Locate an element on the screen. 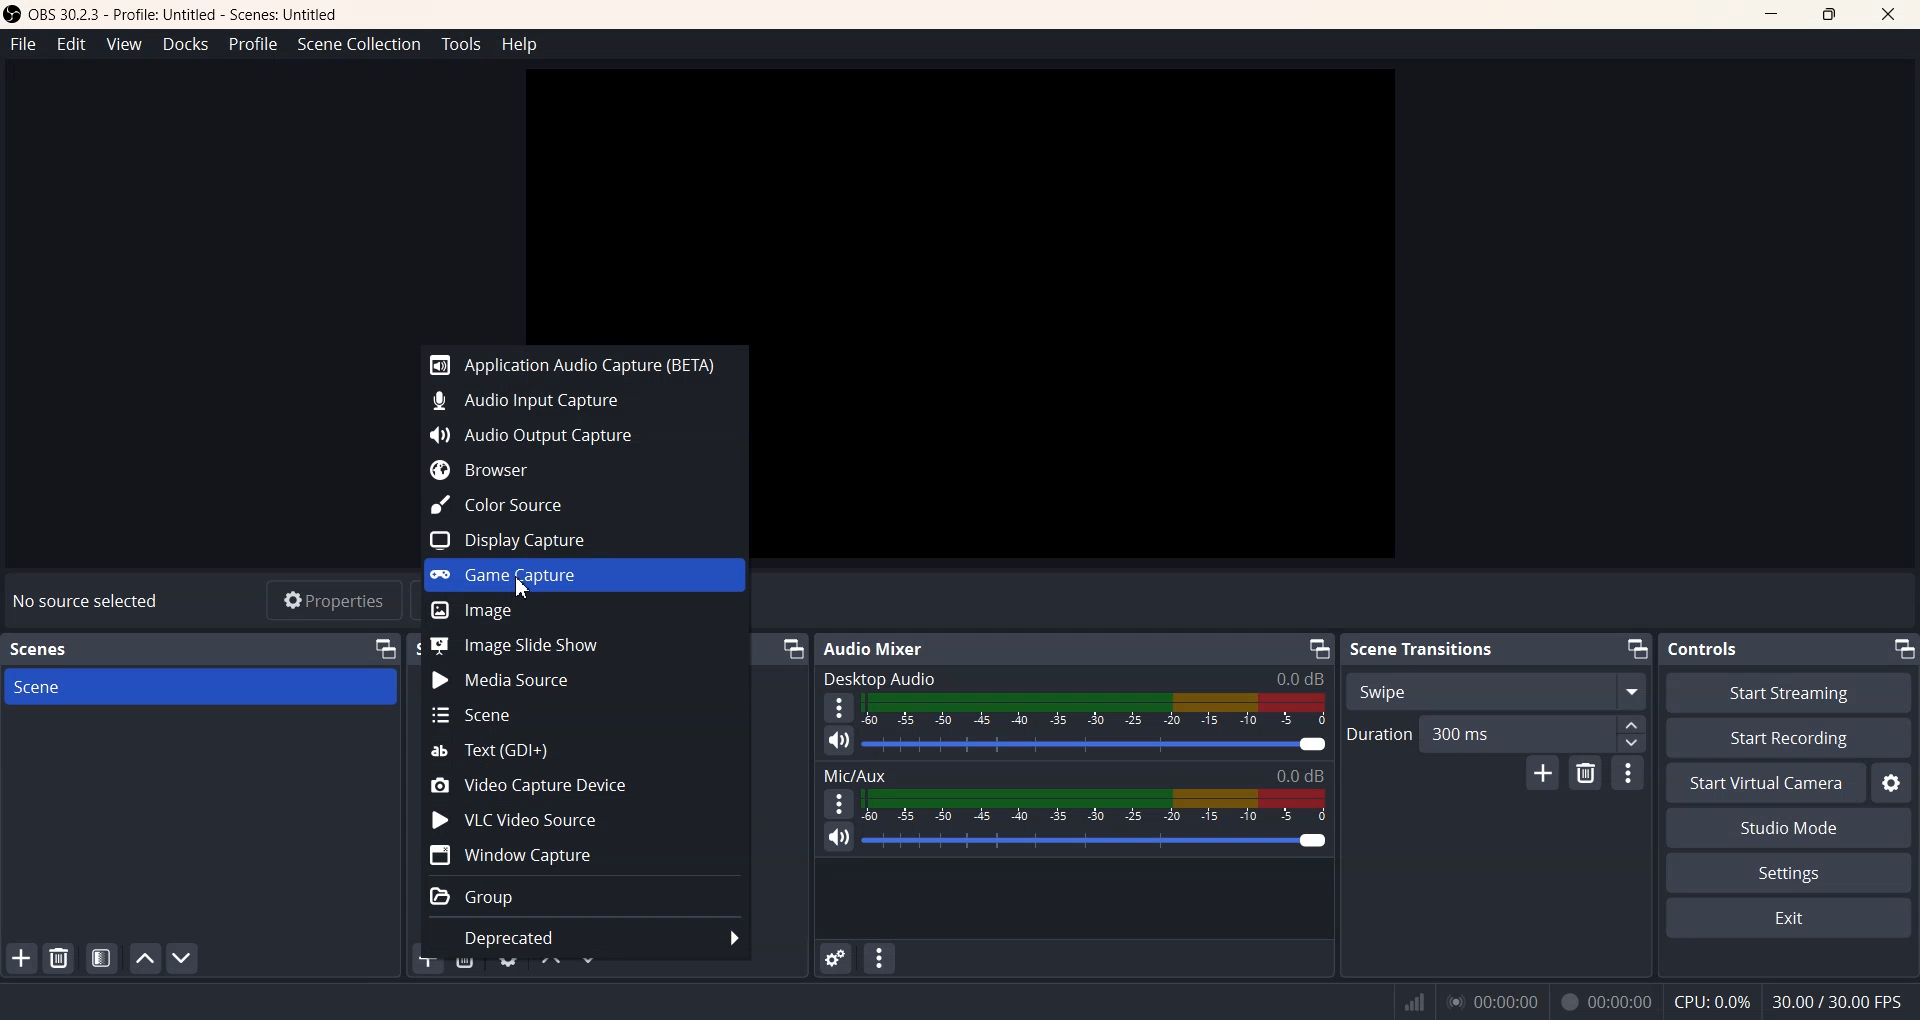 The height and width of the screenshot is (1020, 1920). Text is located at coordinates (1650, 1001).